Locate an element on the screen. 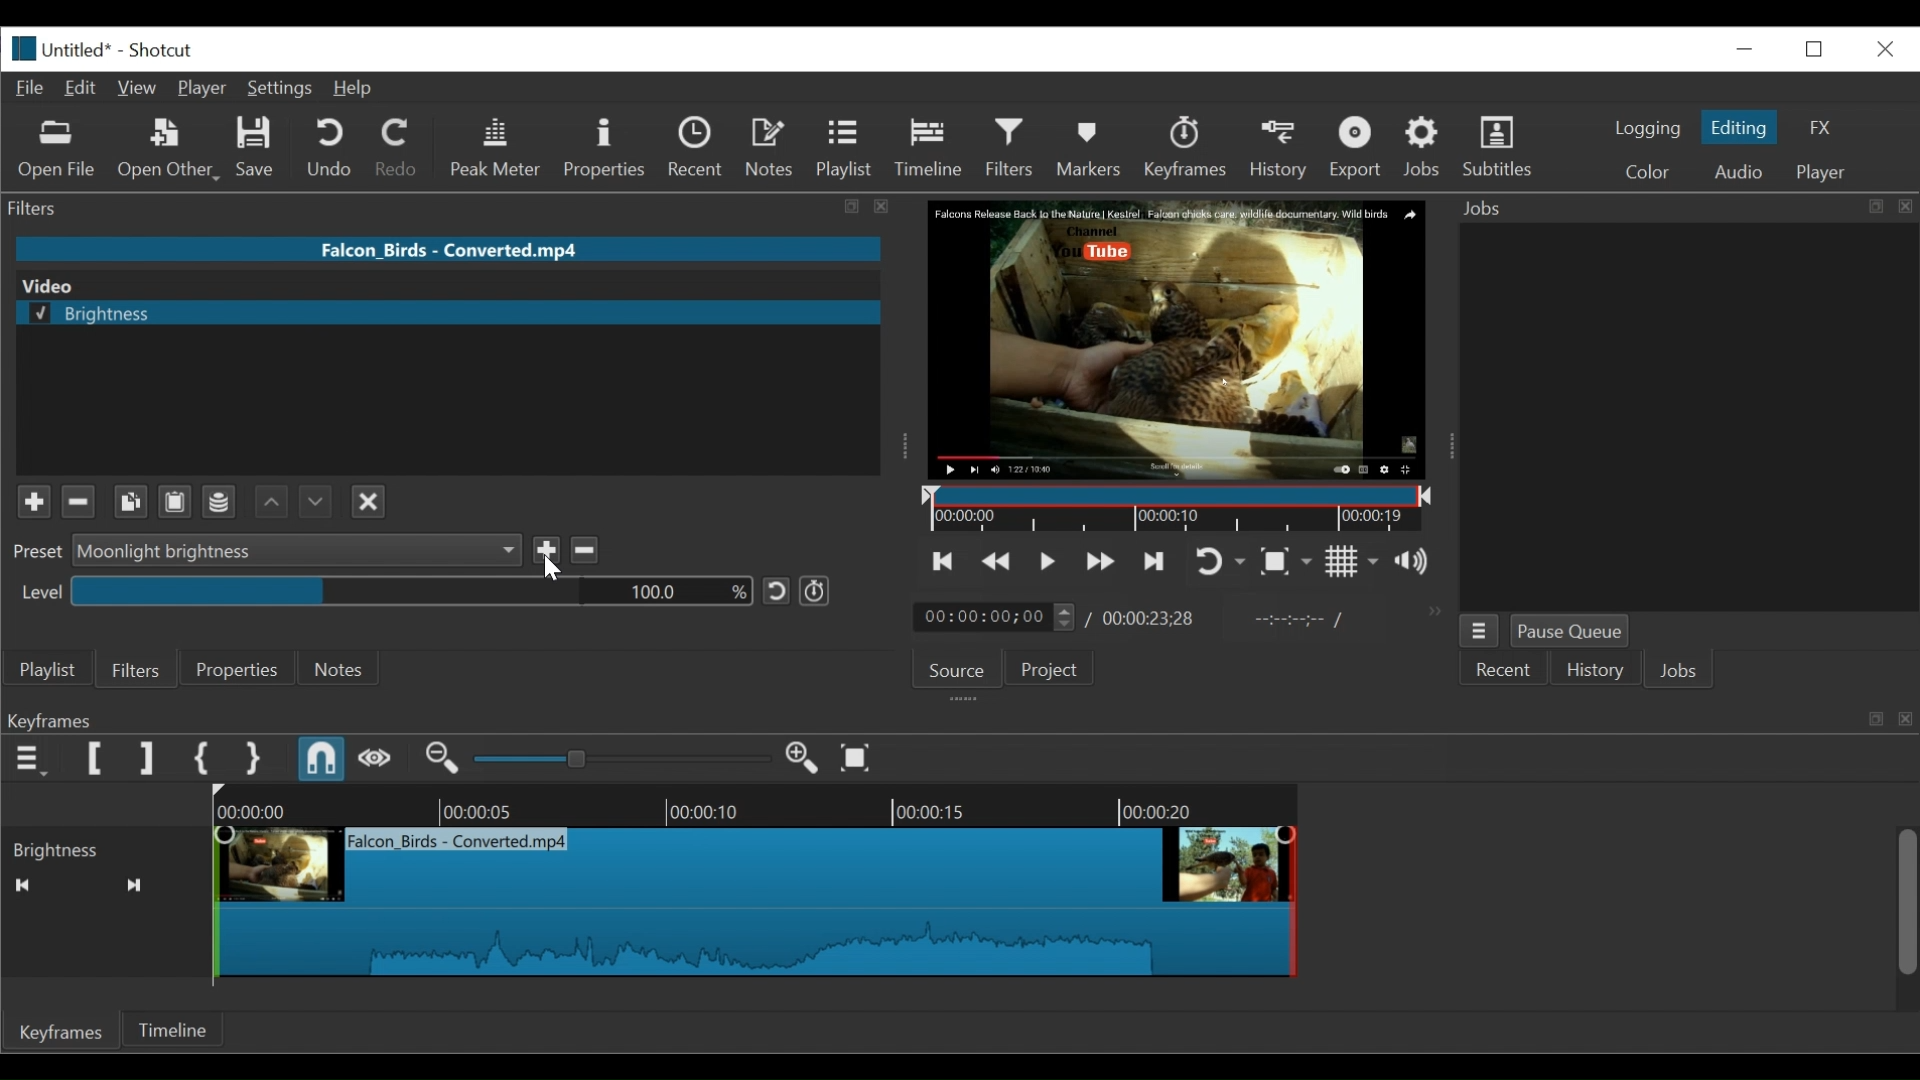  Set Filter First is located at coordinates (97, 760).